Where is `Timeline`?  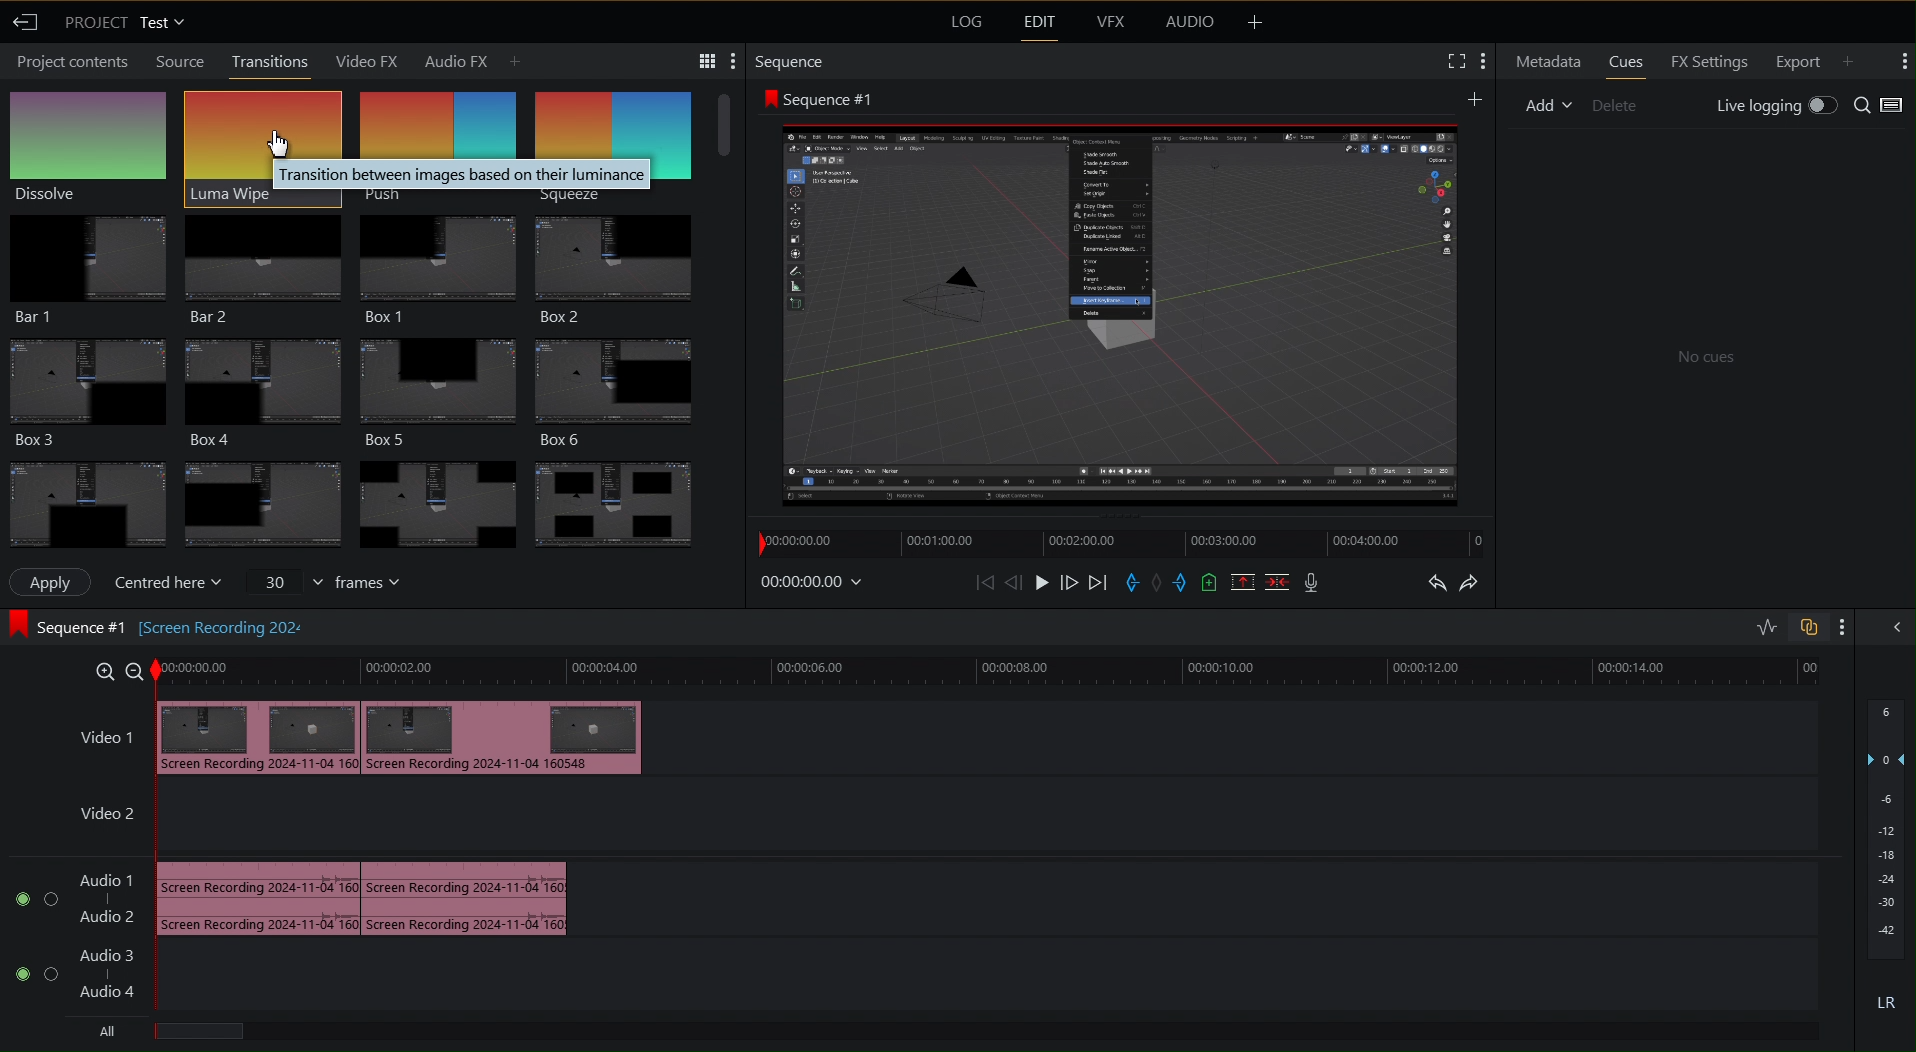
Timeline is located at coordinates (993, 673).